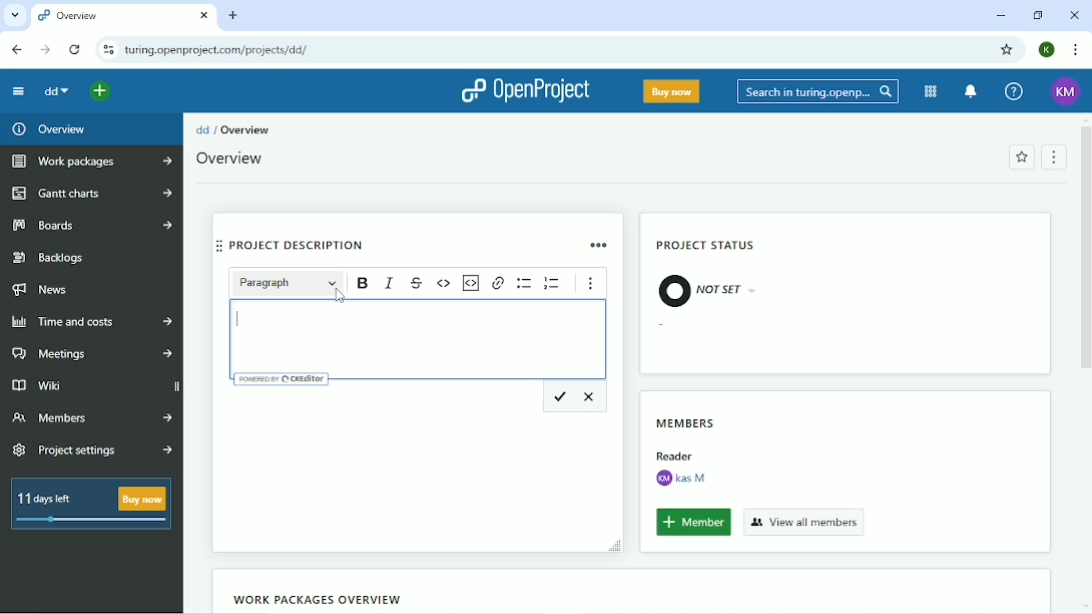 The image size is (1092, 614). What do you see at coordinates (51, 258) in the screenshot?
I see `Backlogs` at bounding box center [51, 258].